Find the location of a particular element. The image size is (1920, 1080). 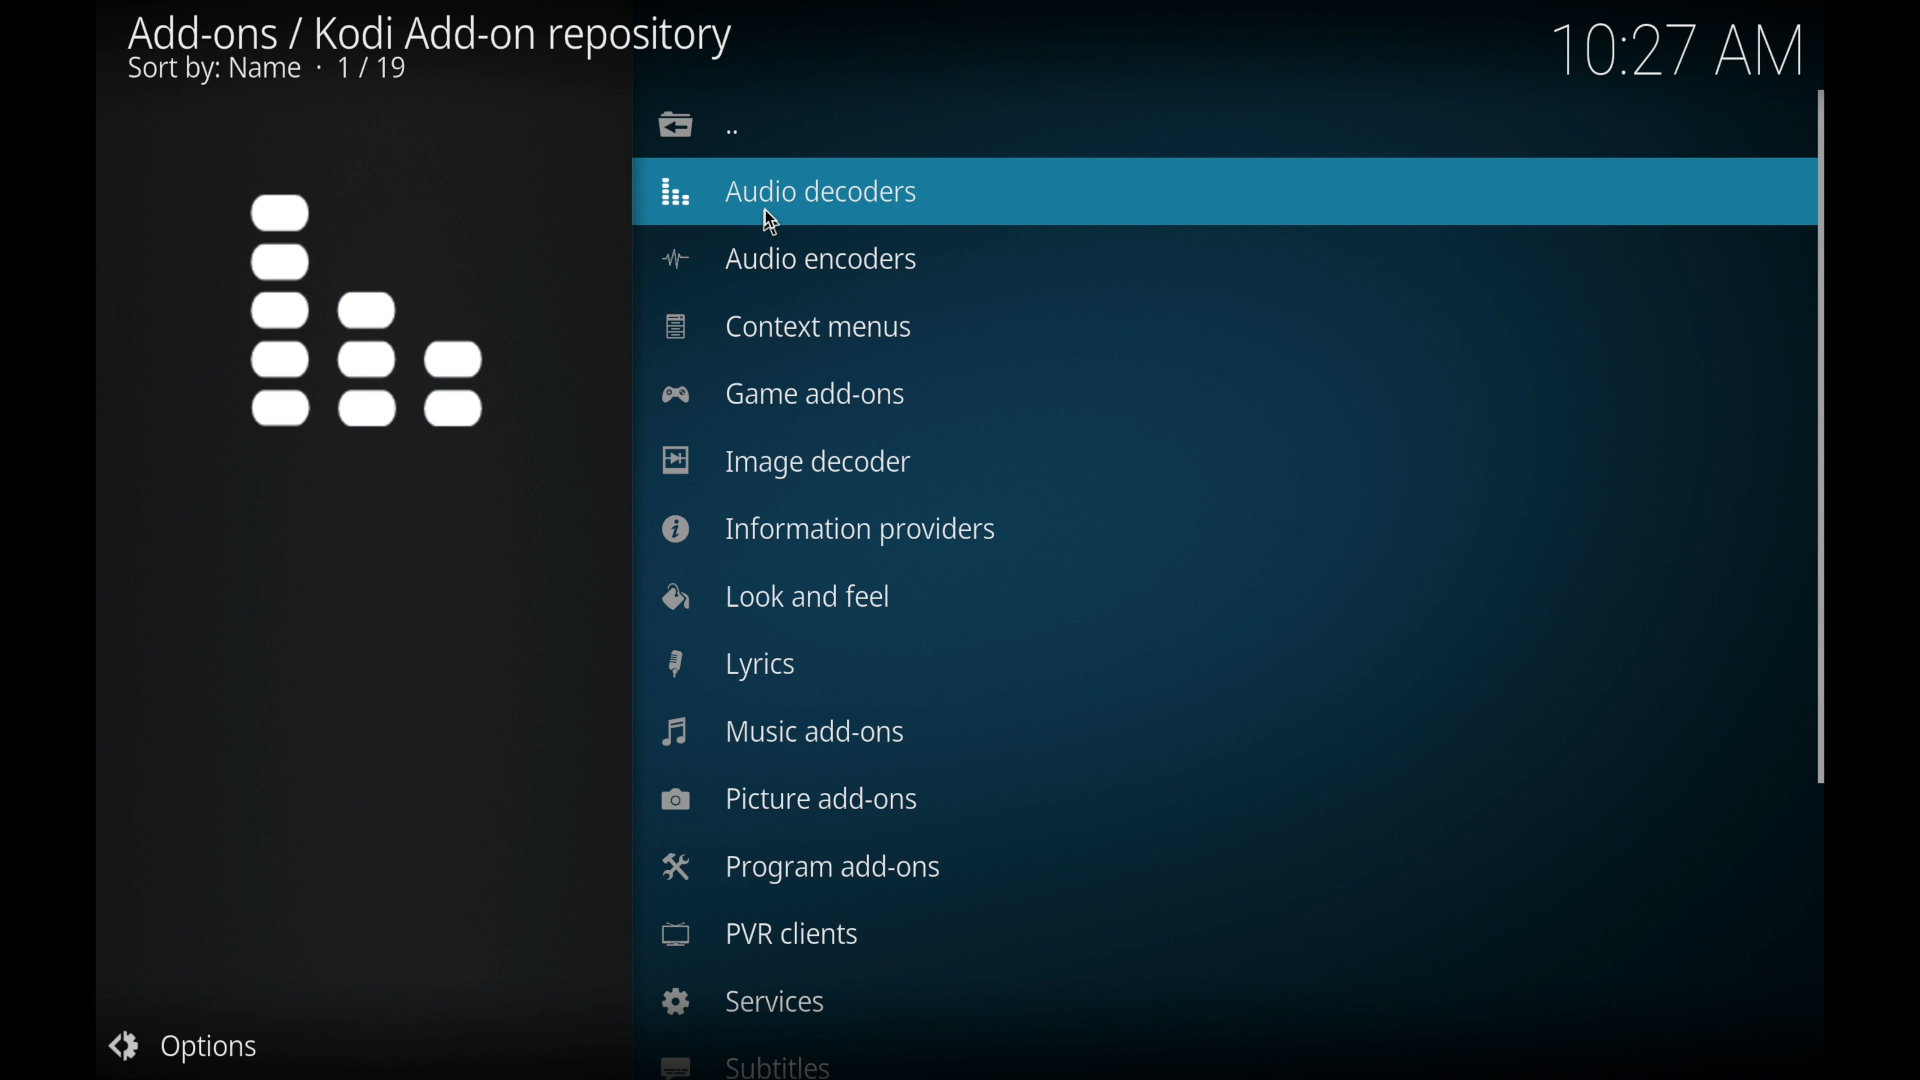

pictureadd-ons is located at coordinates (790, 798).